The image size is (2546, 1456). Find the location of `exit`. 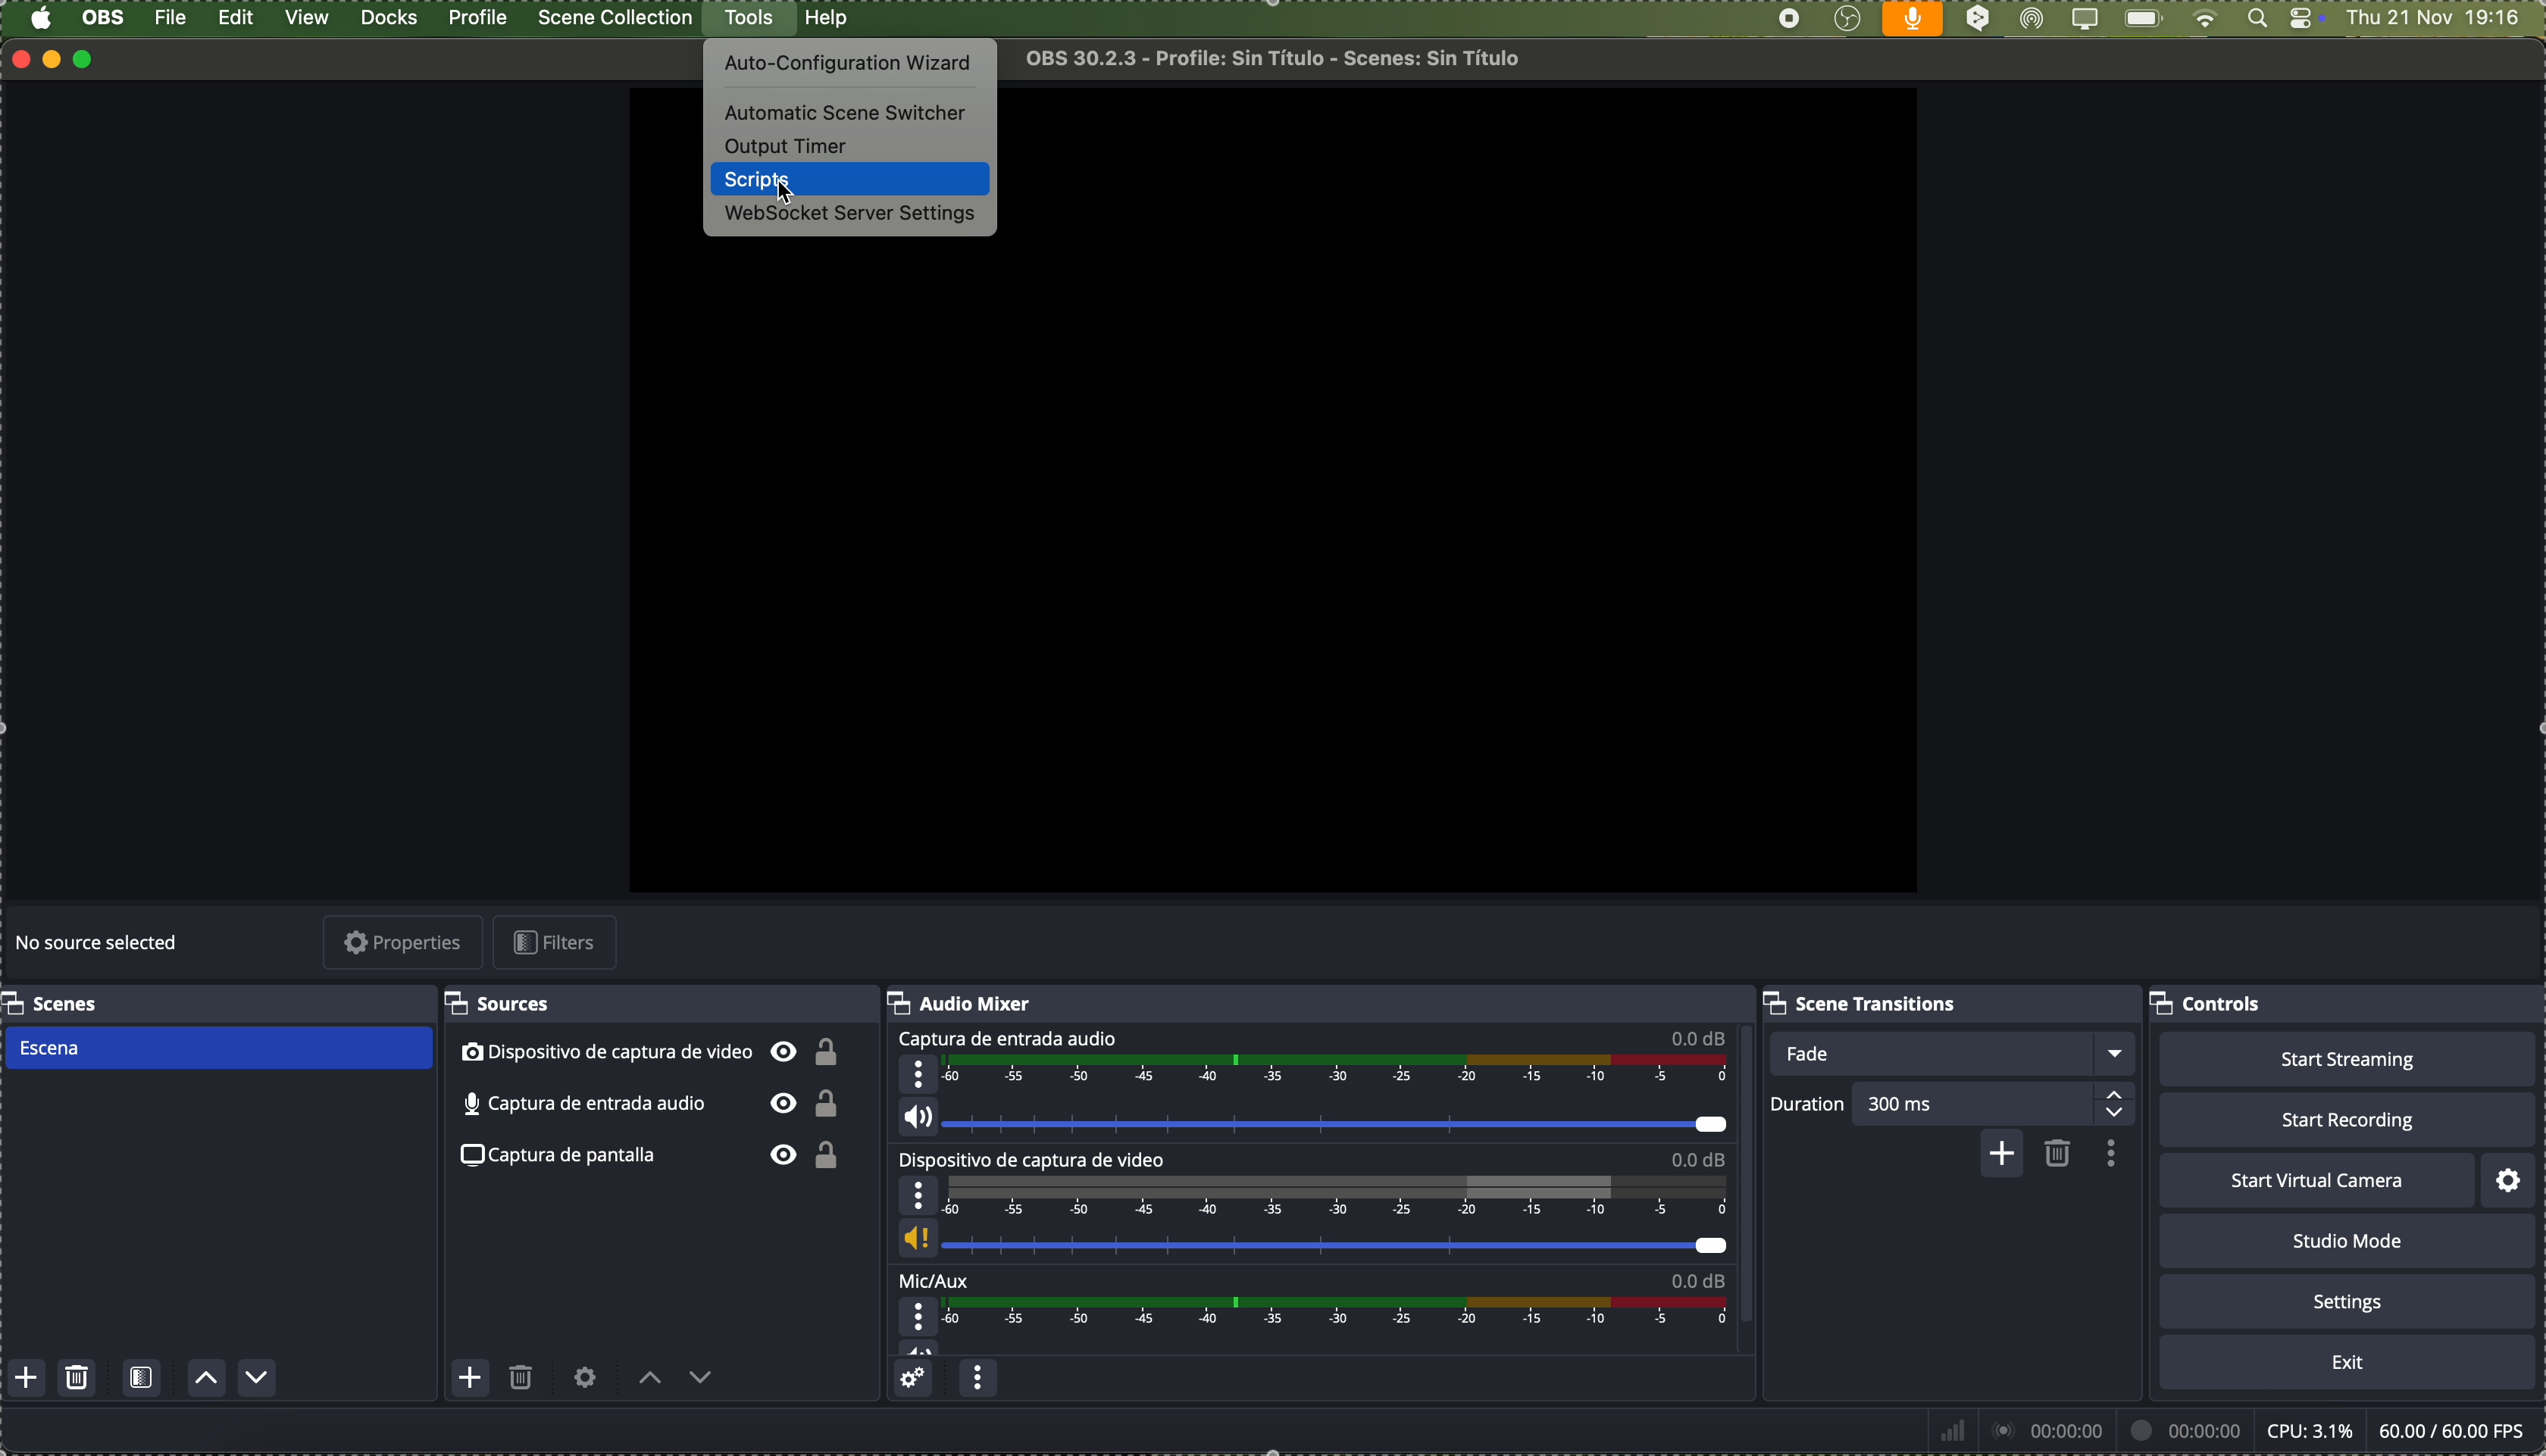

exit is located at coordinates (2348, 1363).